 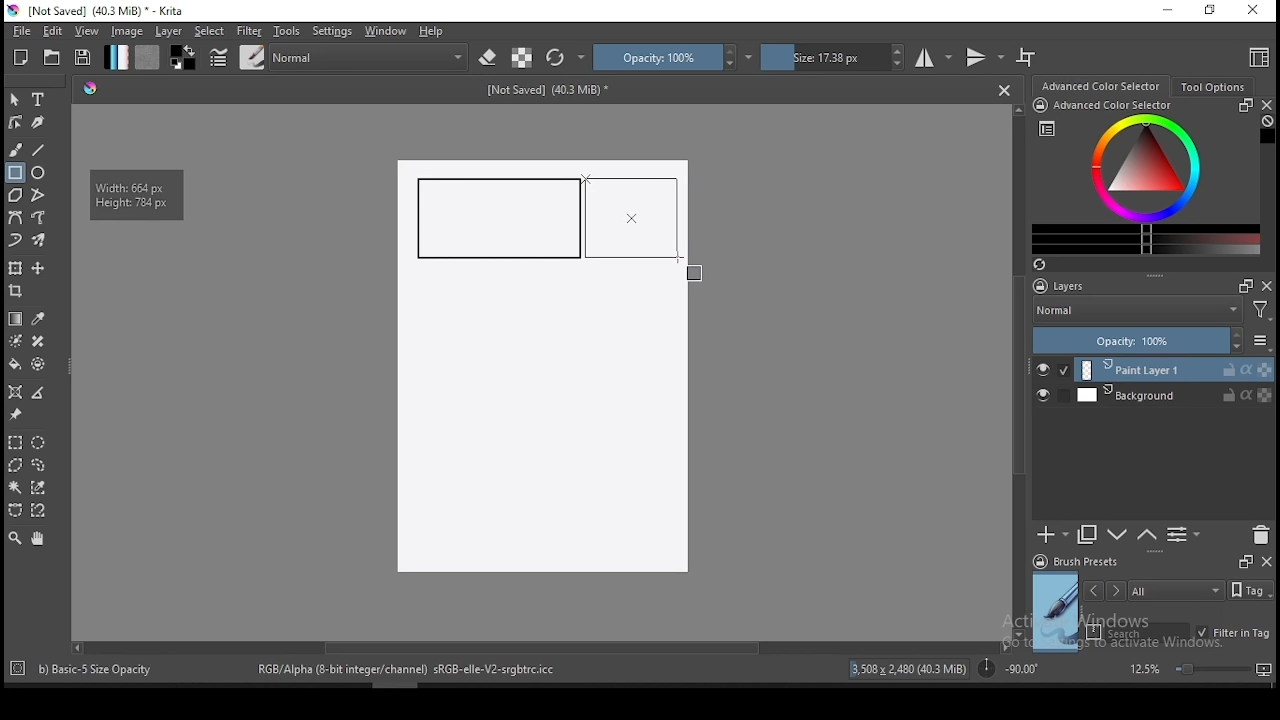 What do you see at coordinates (1176, 590) in the screenshot?
I see `tags` at bounding box center [1176, 590].